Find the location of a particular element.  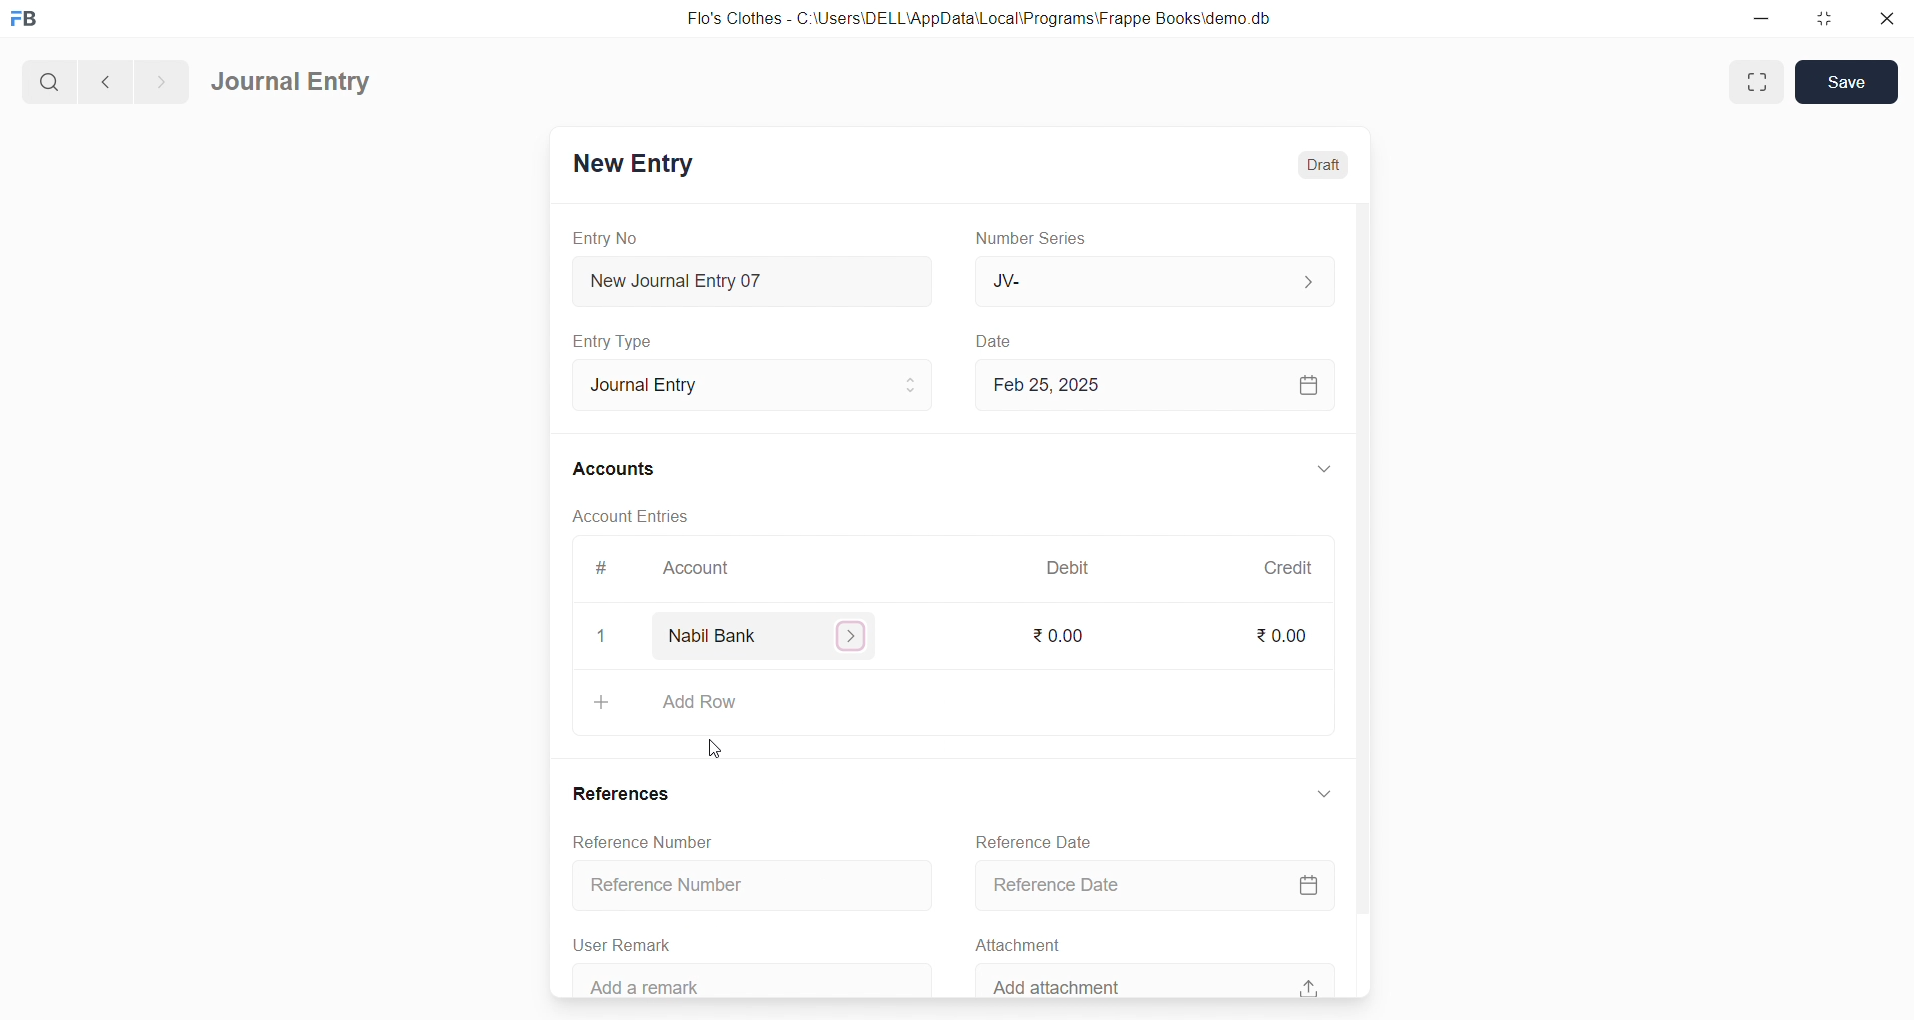

cursor is located at coordinates (719, 743).